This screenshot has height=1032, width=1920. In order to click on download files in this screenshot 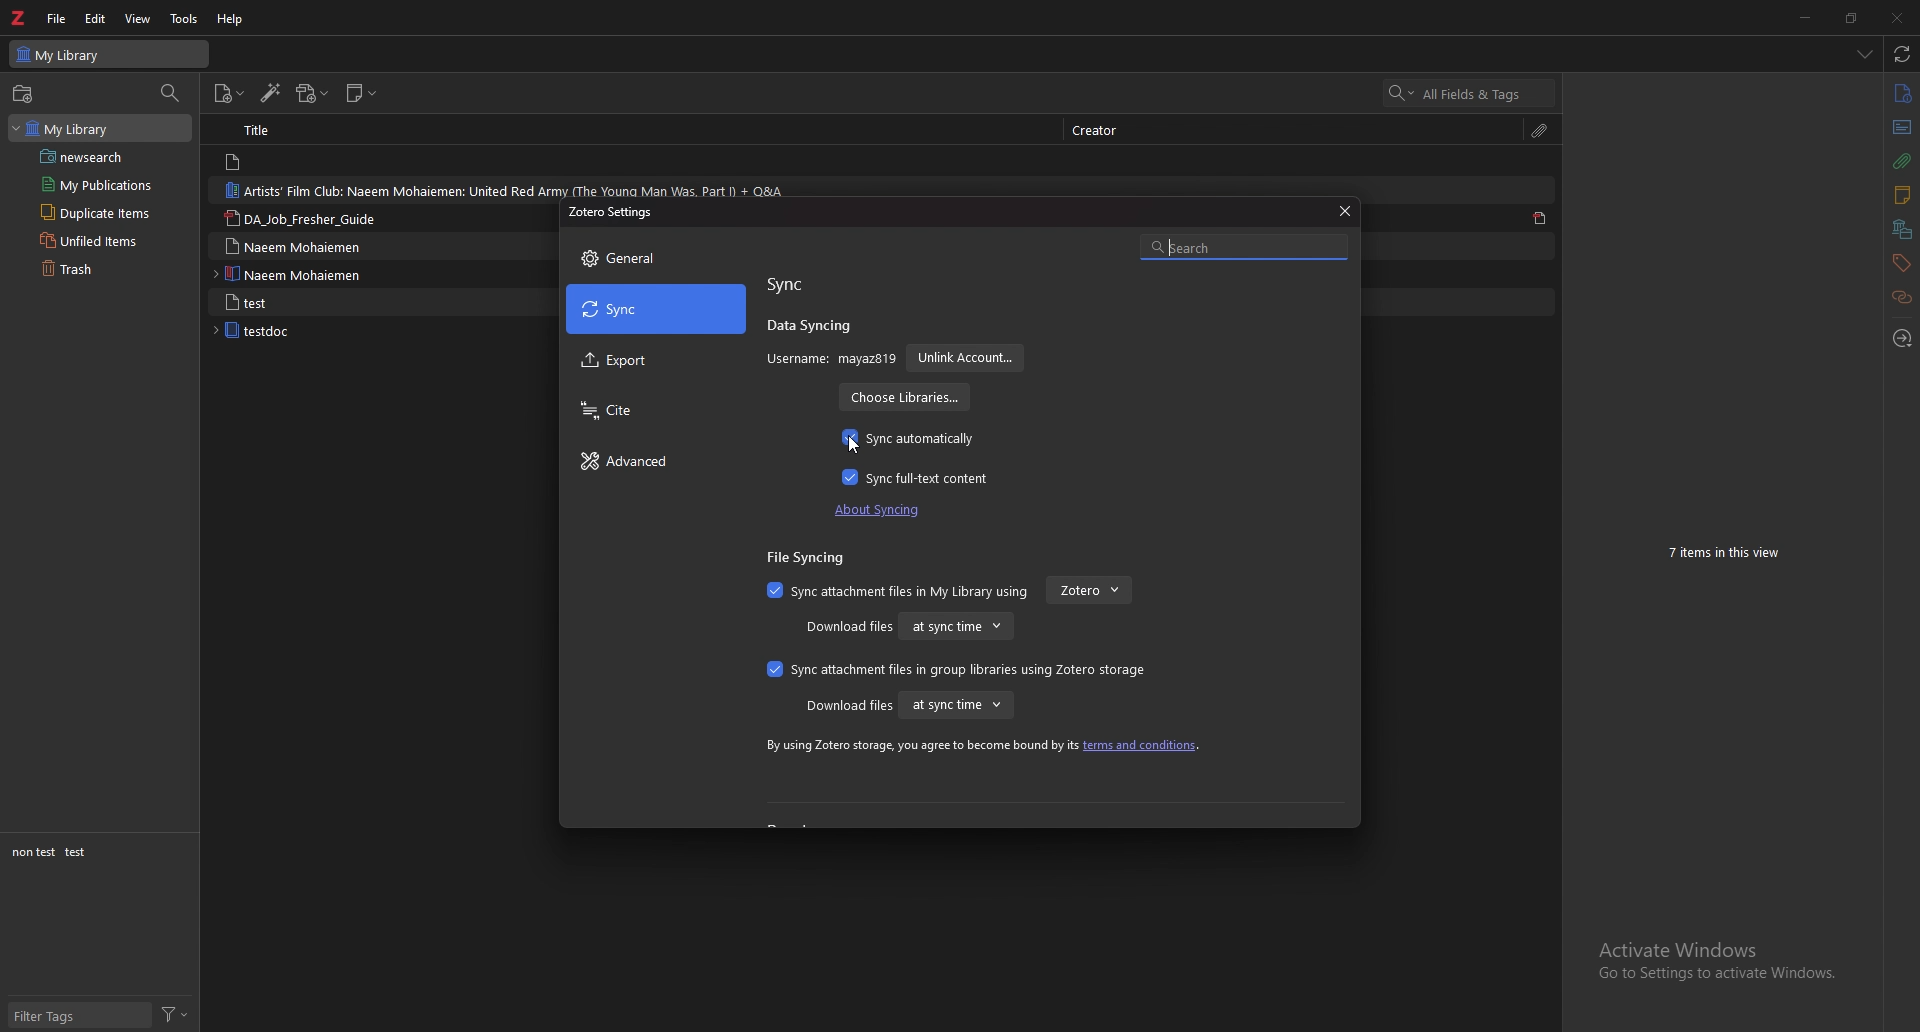, I will do `click(848, 628)`.